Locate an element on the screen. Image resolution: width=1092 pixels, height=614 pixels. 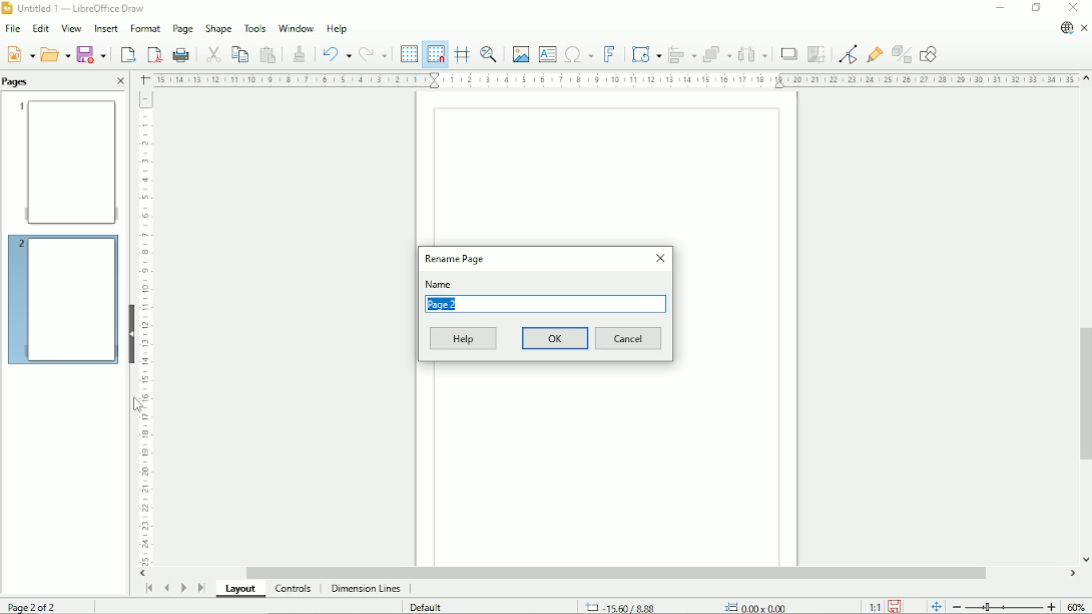
Scroll to next page is located at coordinates (183, 588).